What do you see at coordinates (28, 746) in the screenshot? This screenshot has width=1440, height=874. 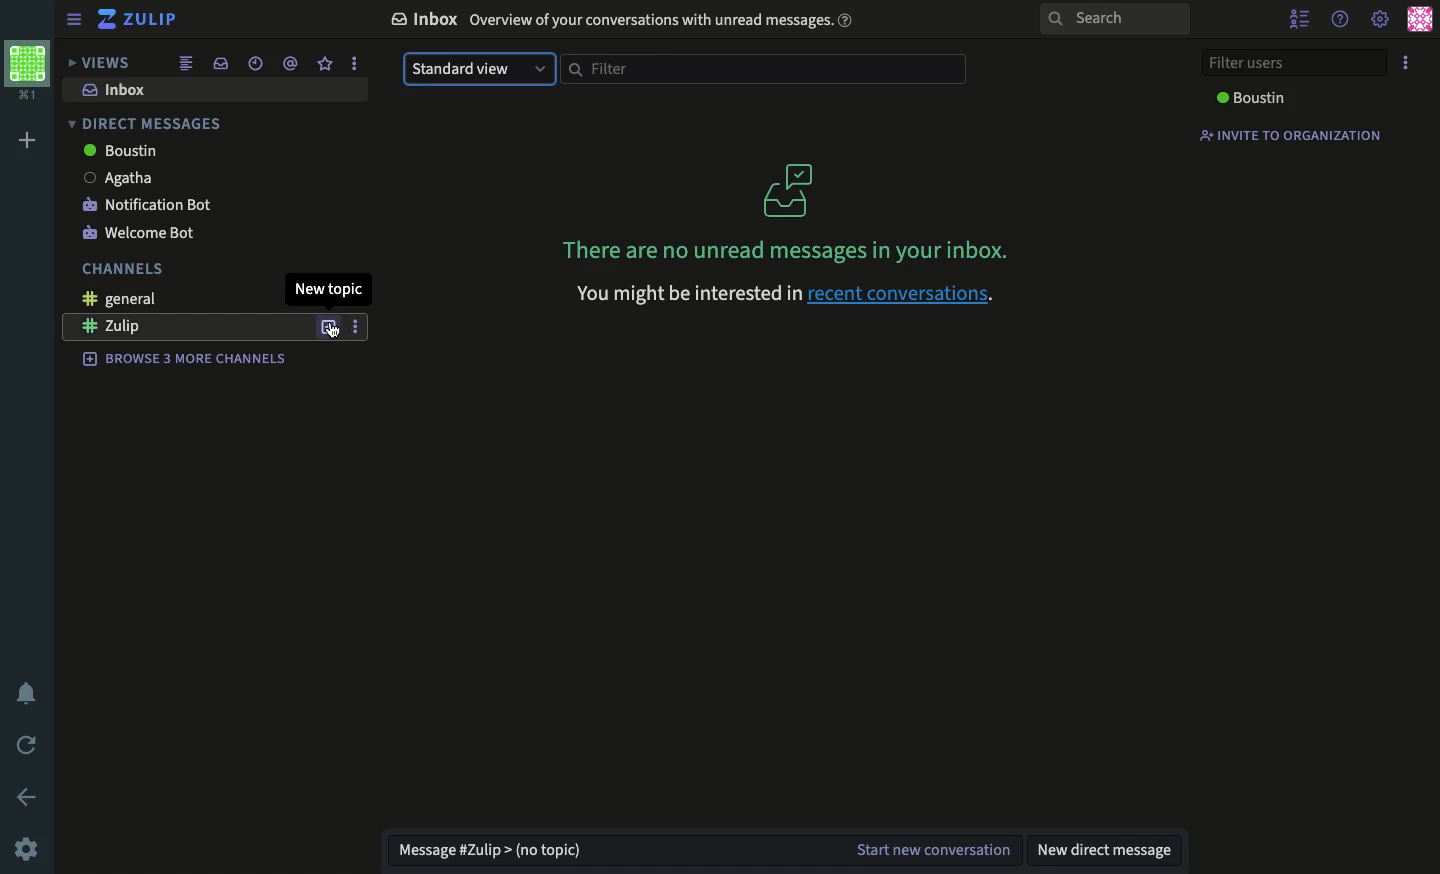 I see `refresh` at bounding box center [28, 746].